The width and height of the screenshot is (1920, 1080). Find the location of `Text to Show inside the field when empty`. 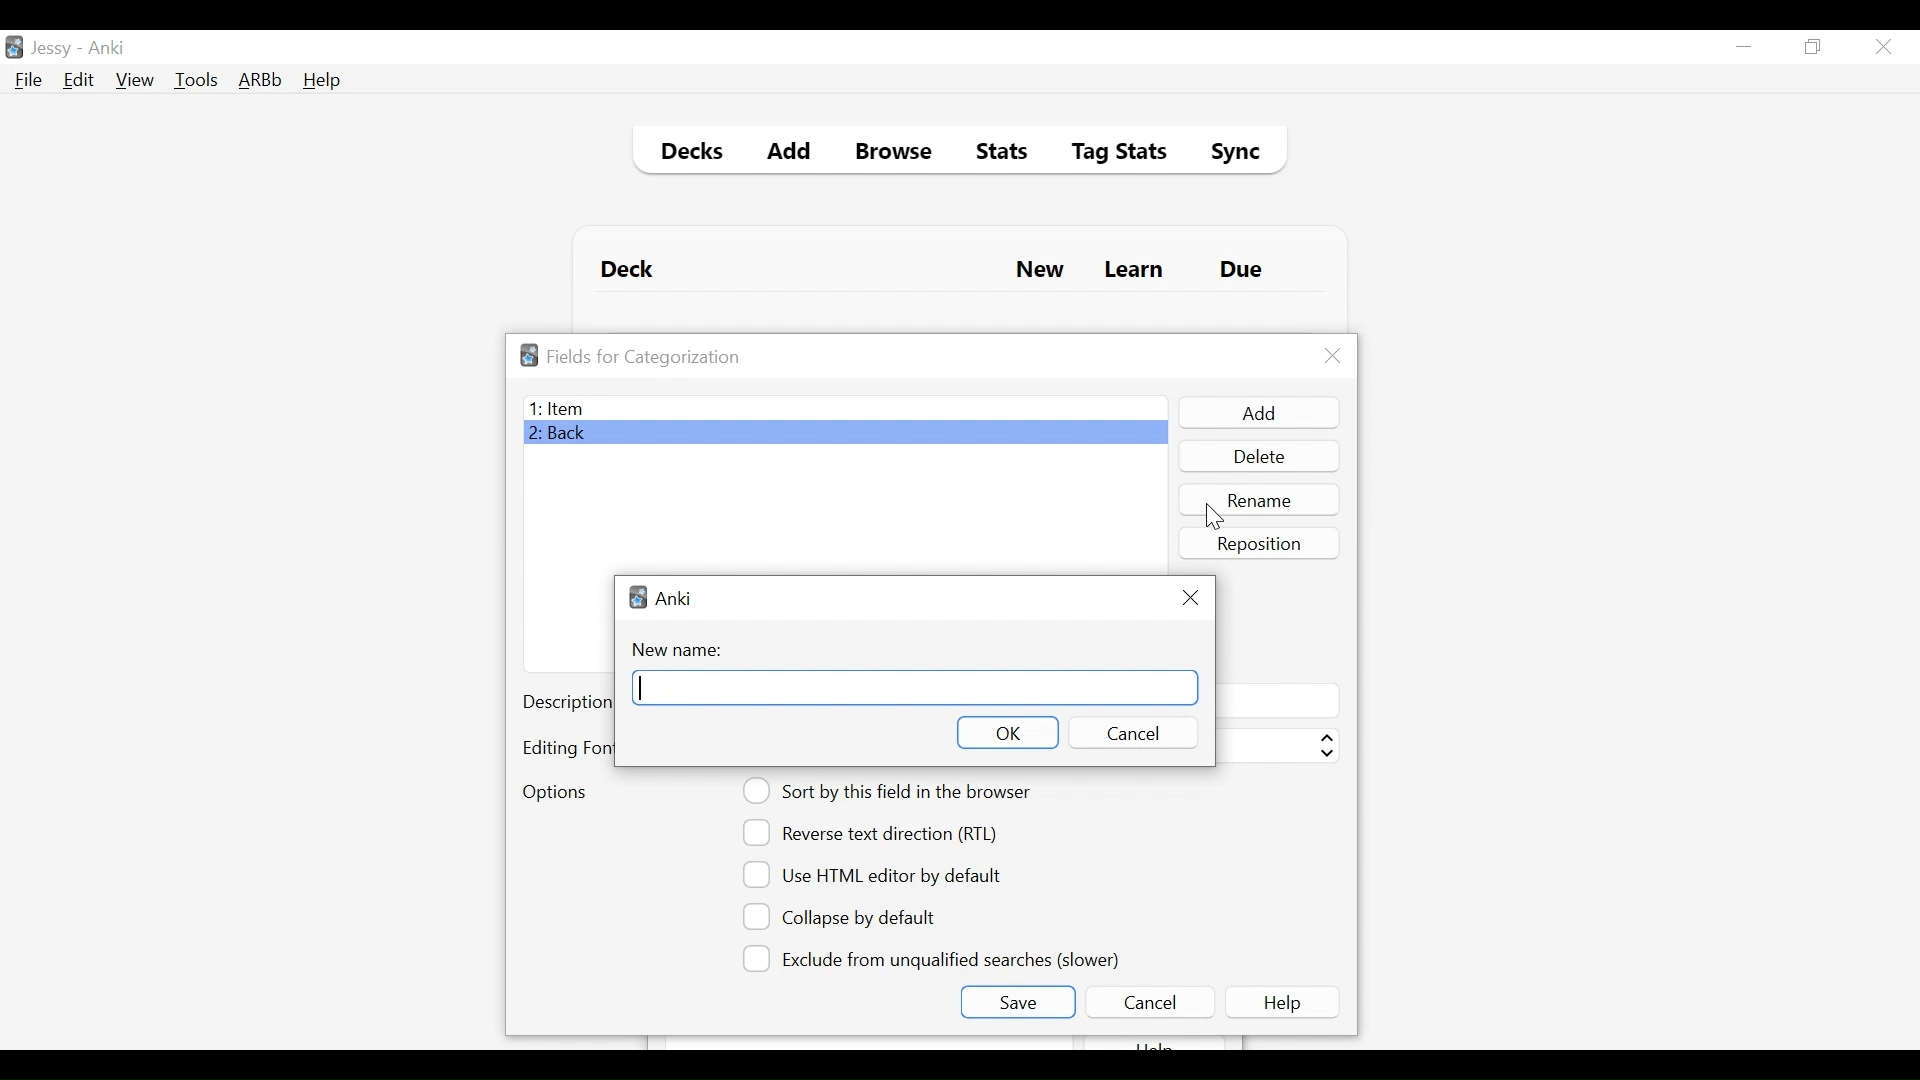

Text to Show inside the field when empty is located at coordinates (1276, 700).